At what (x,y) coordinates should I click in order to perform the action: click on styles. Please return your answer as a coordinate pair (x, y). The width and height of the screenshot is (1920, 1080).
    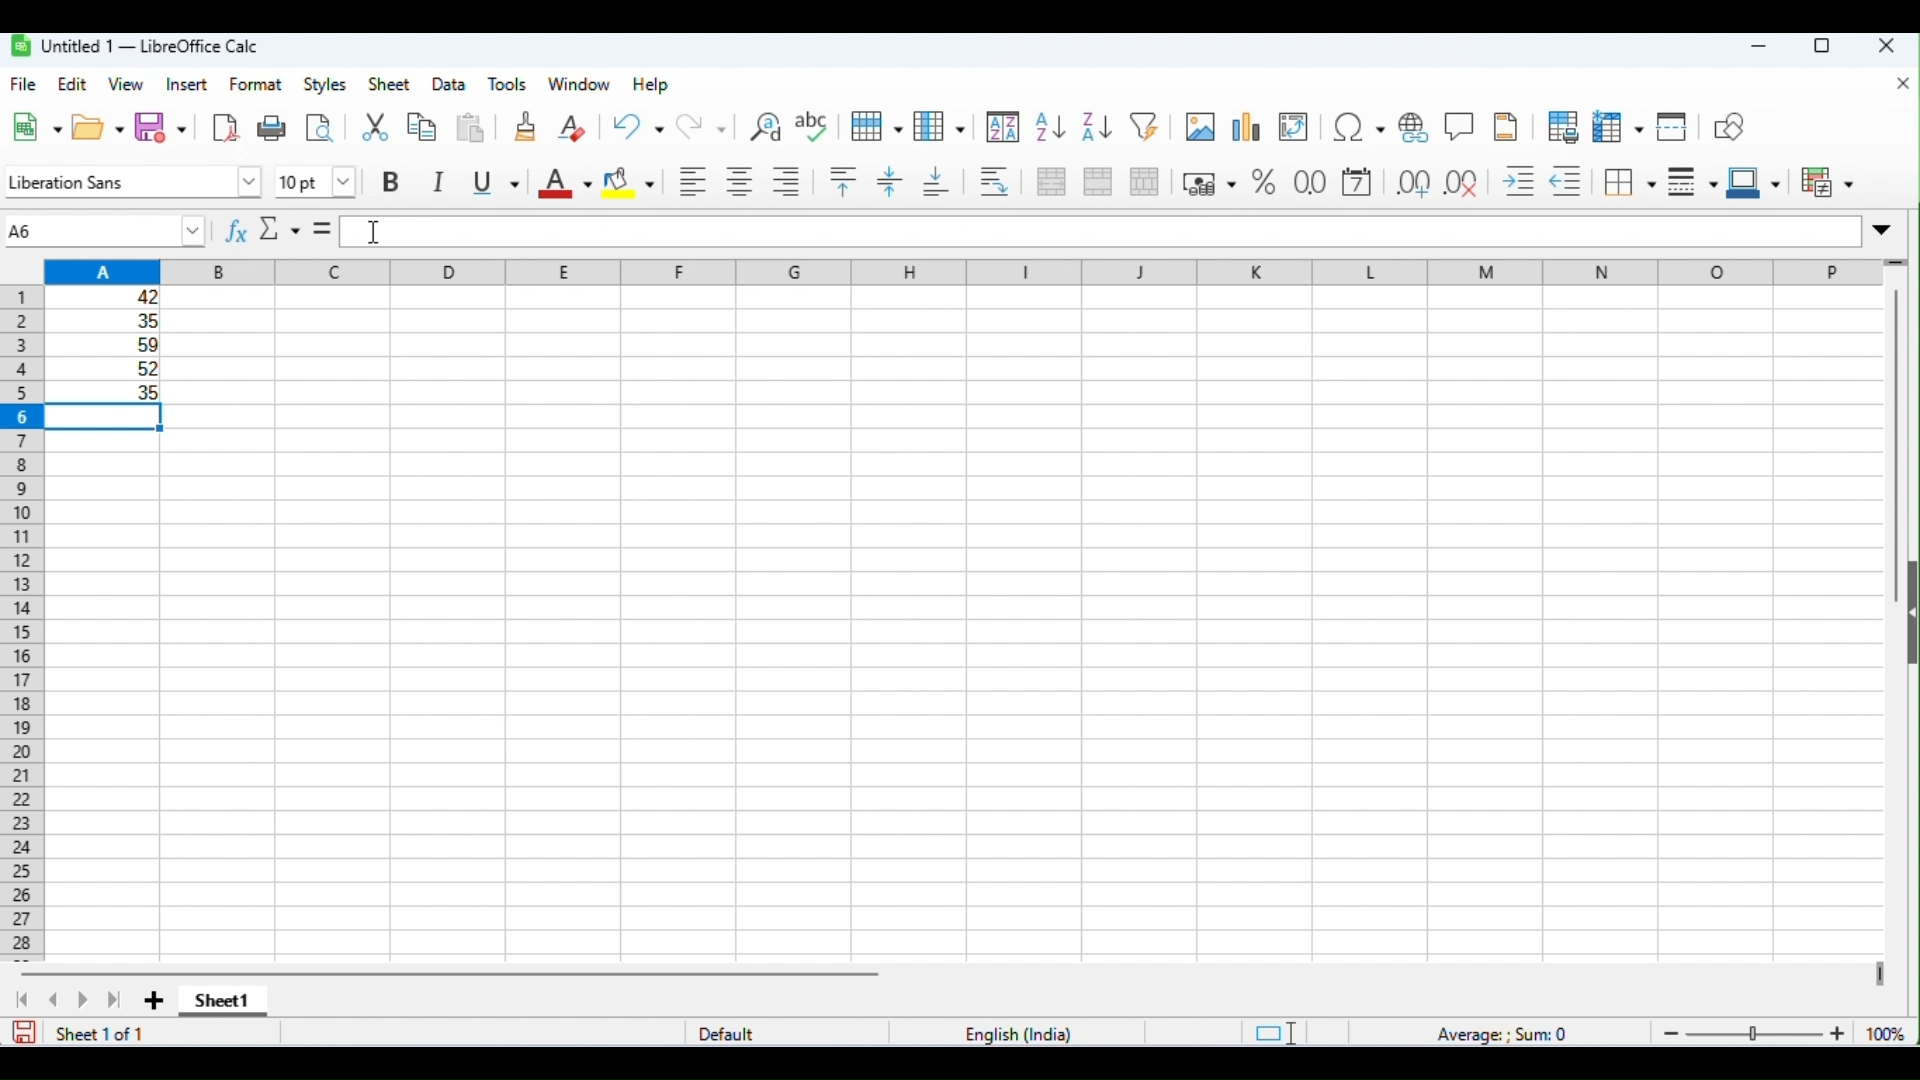
    Looking at the image, I should click on (325, 85).